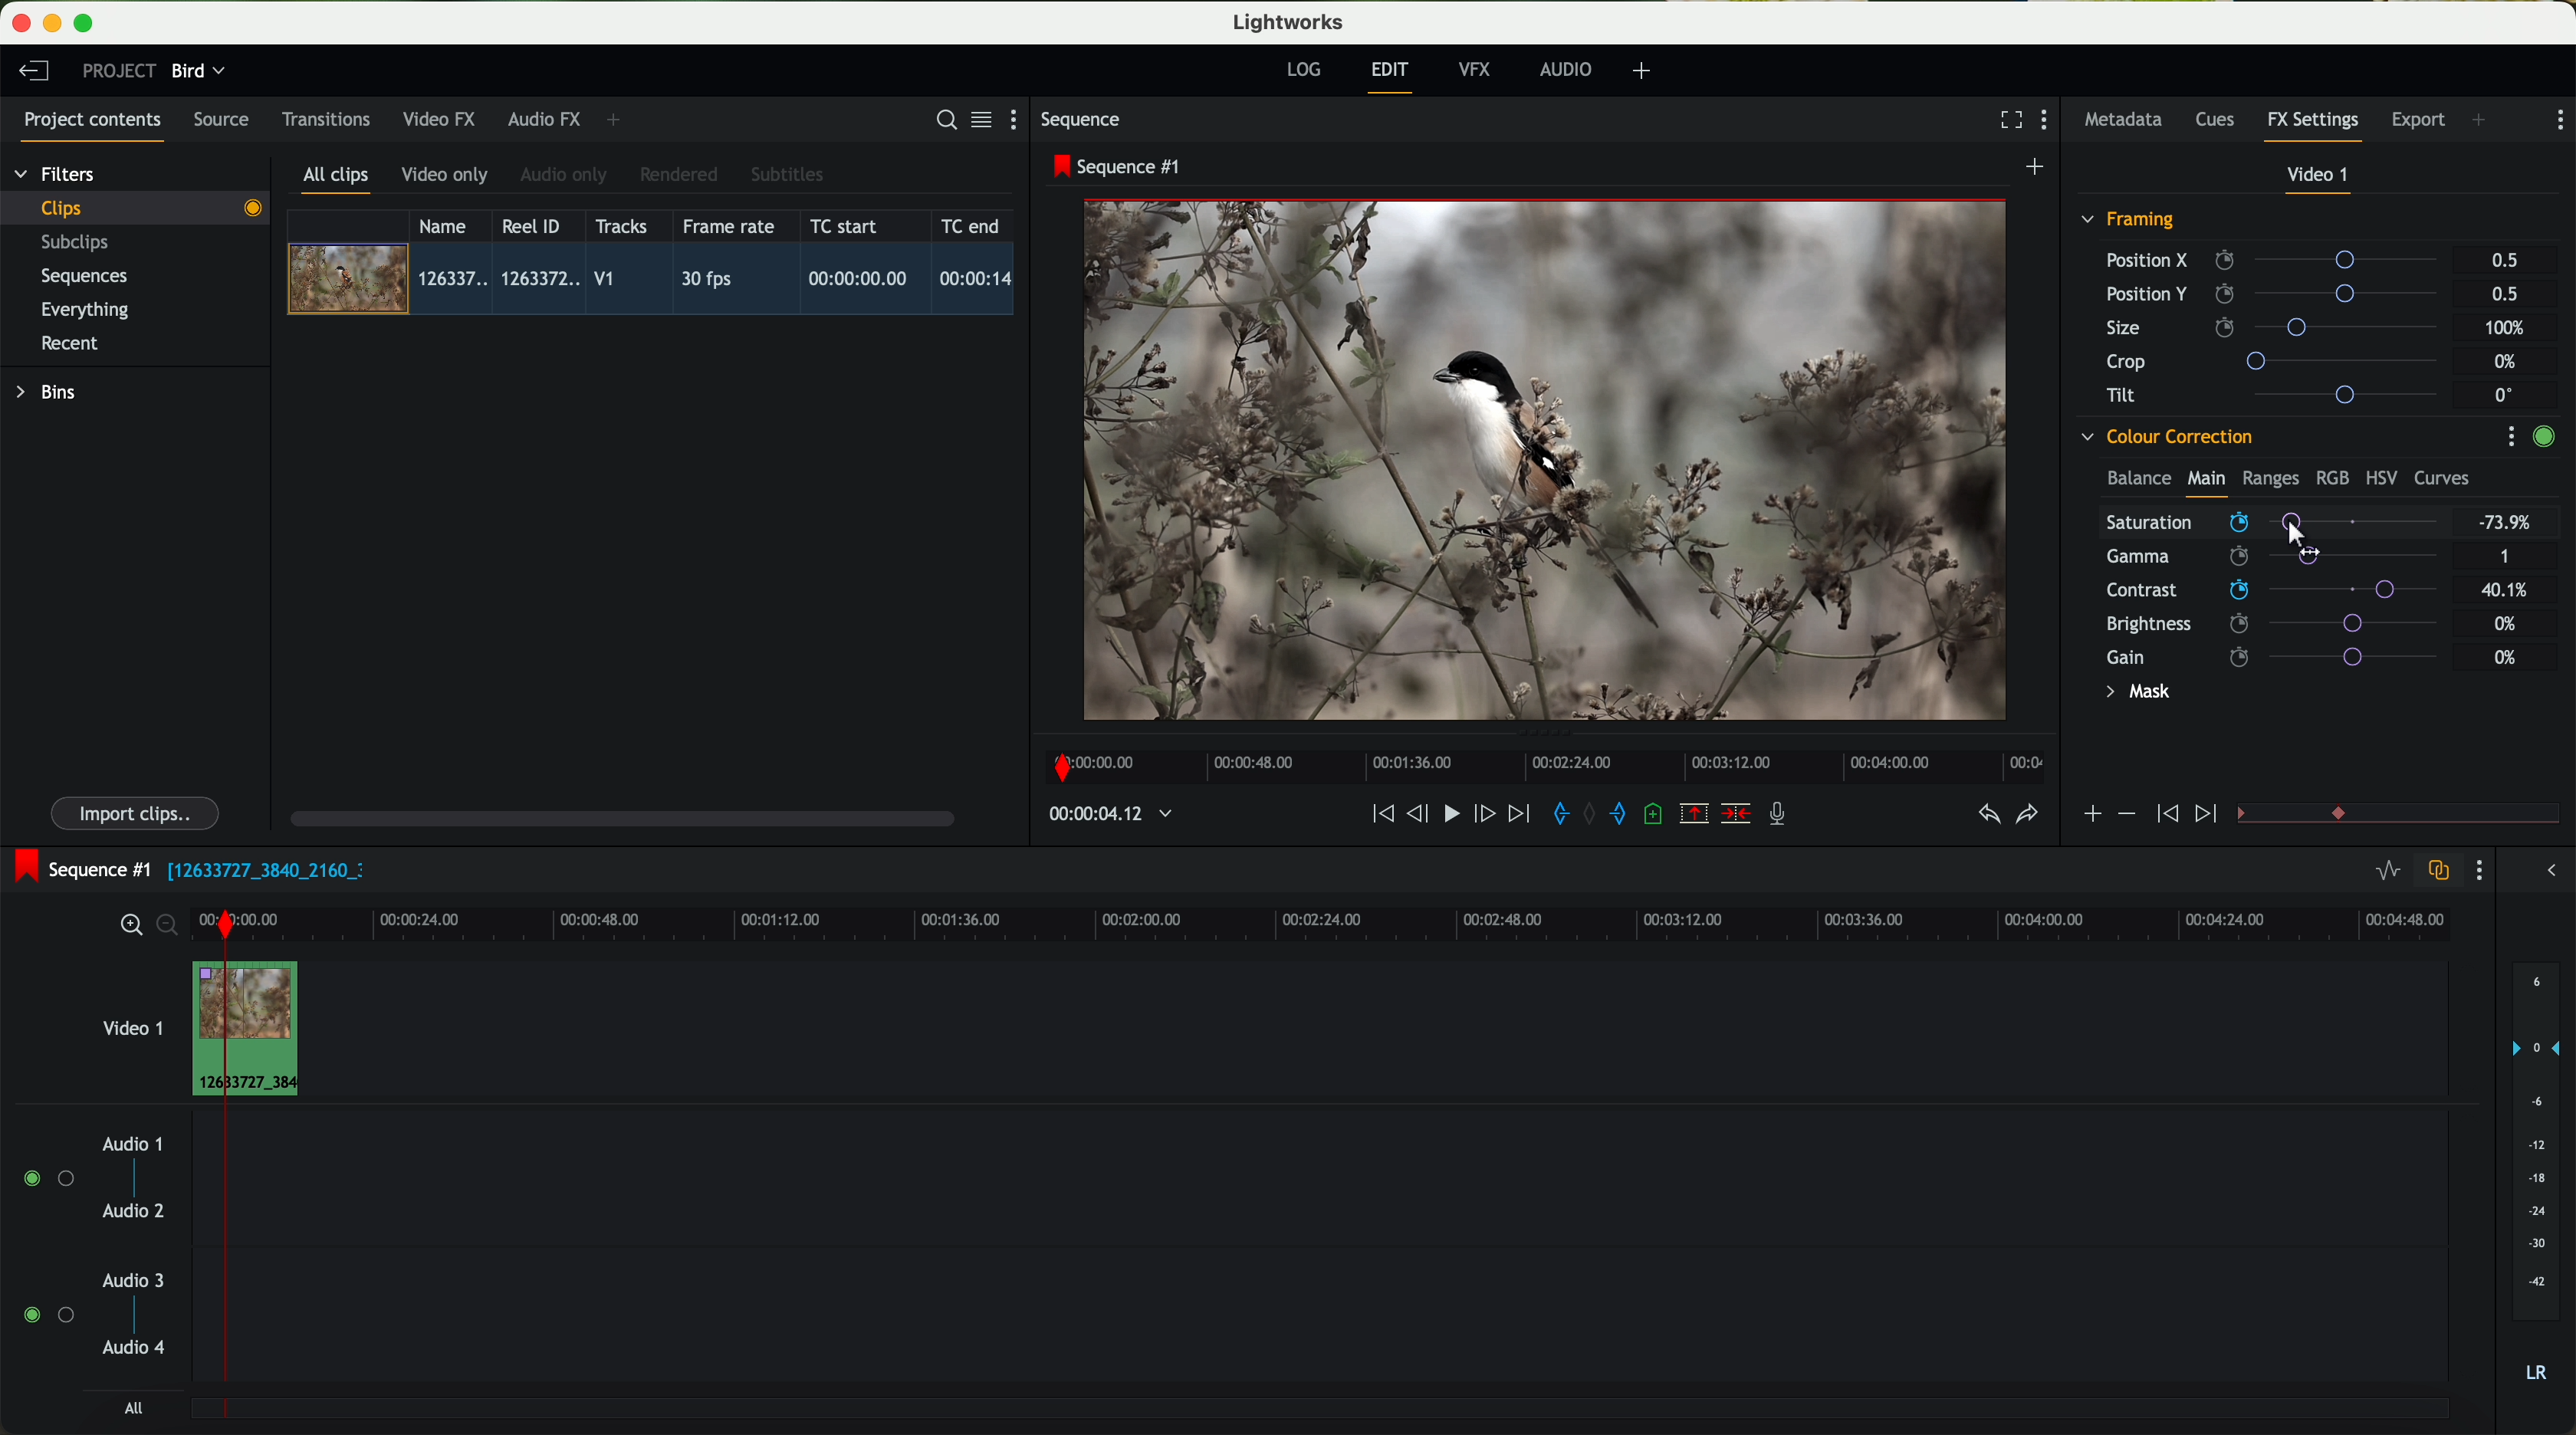 This screenshot has height=1435, width=2576. What do you see at coordinates (2027, 816) in the screenshot?
I see `redo` at bounding box center [2027, 816].